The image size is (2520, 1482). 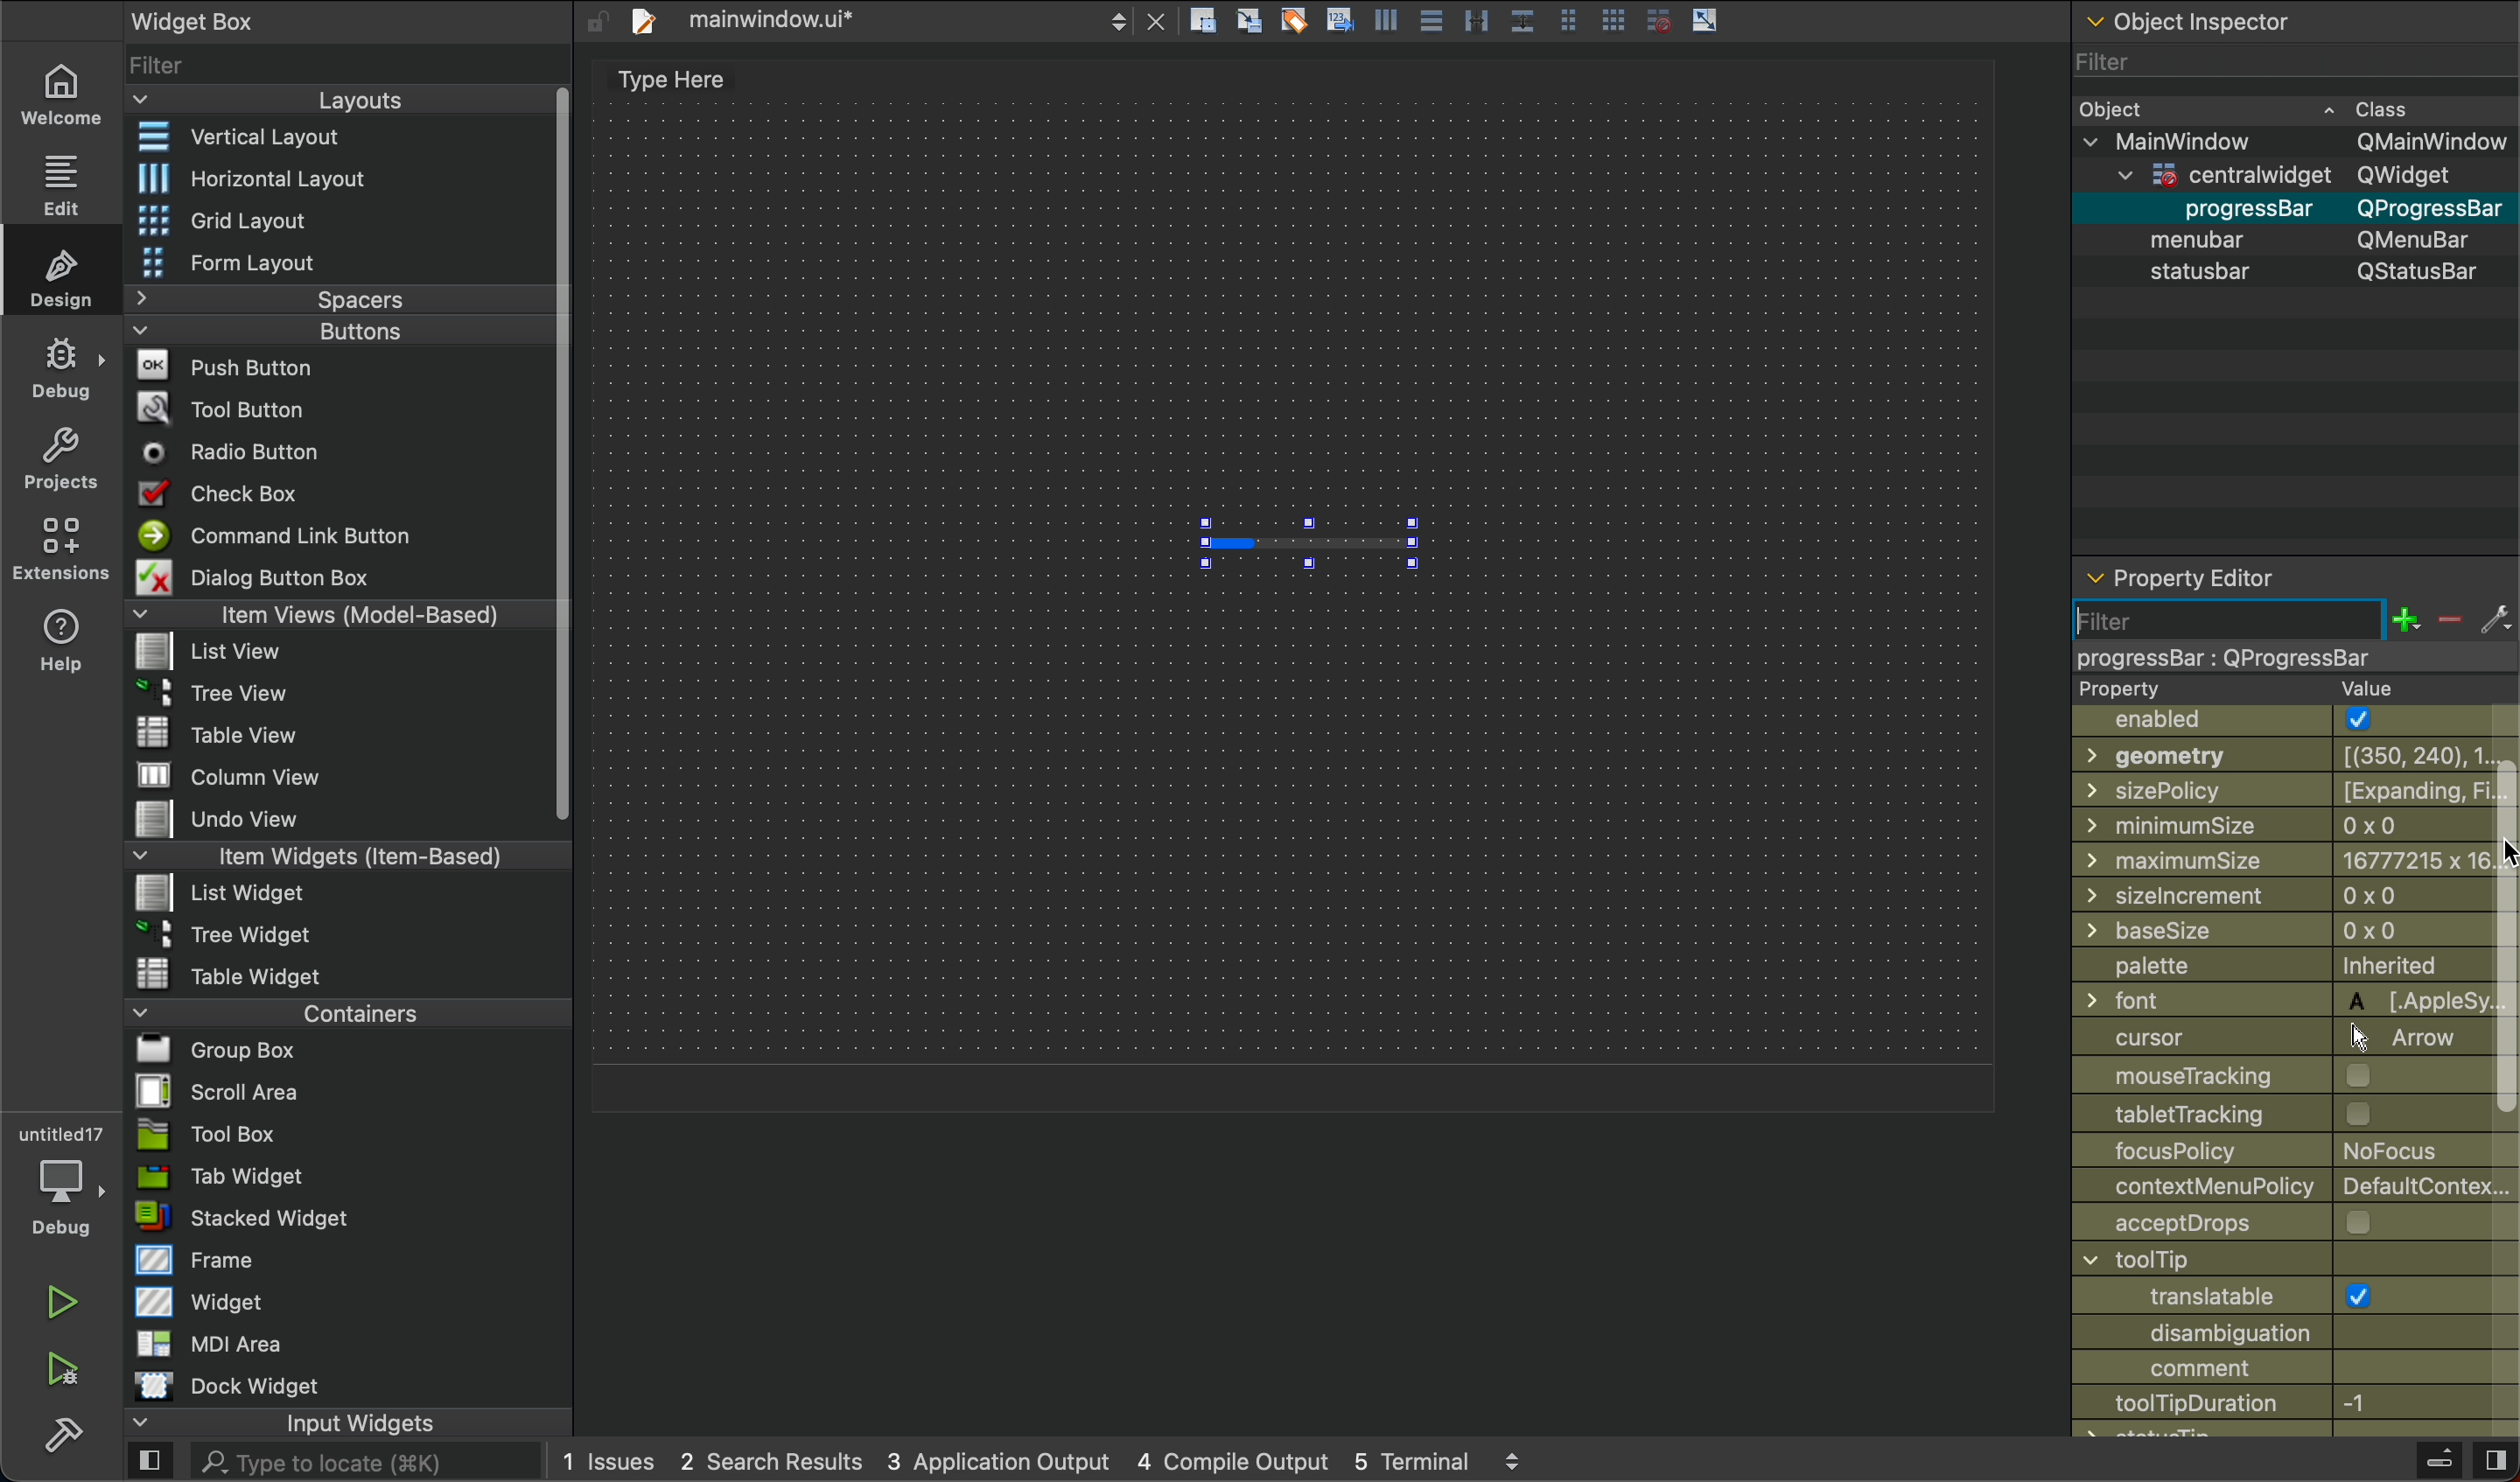 What do you see at coordinates (301, 331) in the screenshot?
I see `Buttons` at bounding box center [301, 331].